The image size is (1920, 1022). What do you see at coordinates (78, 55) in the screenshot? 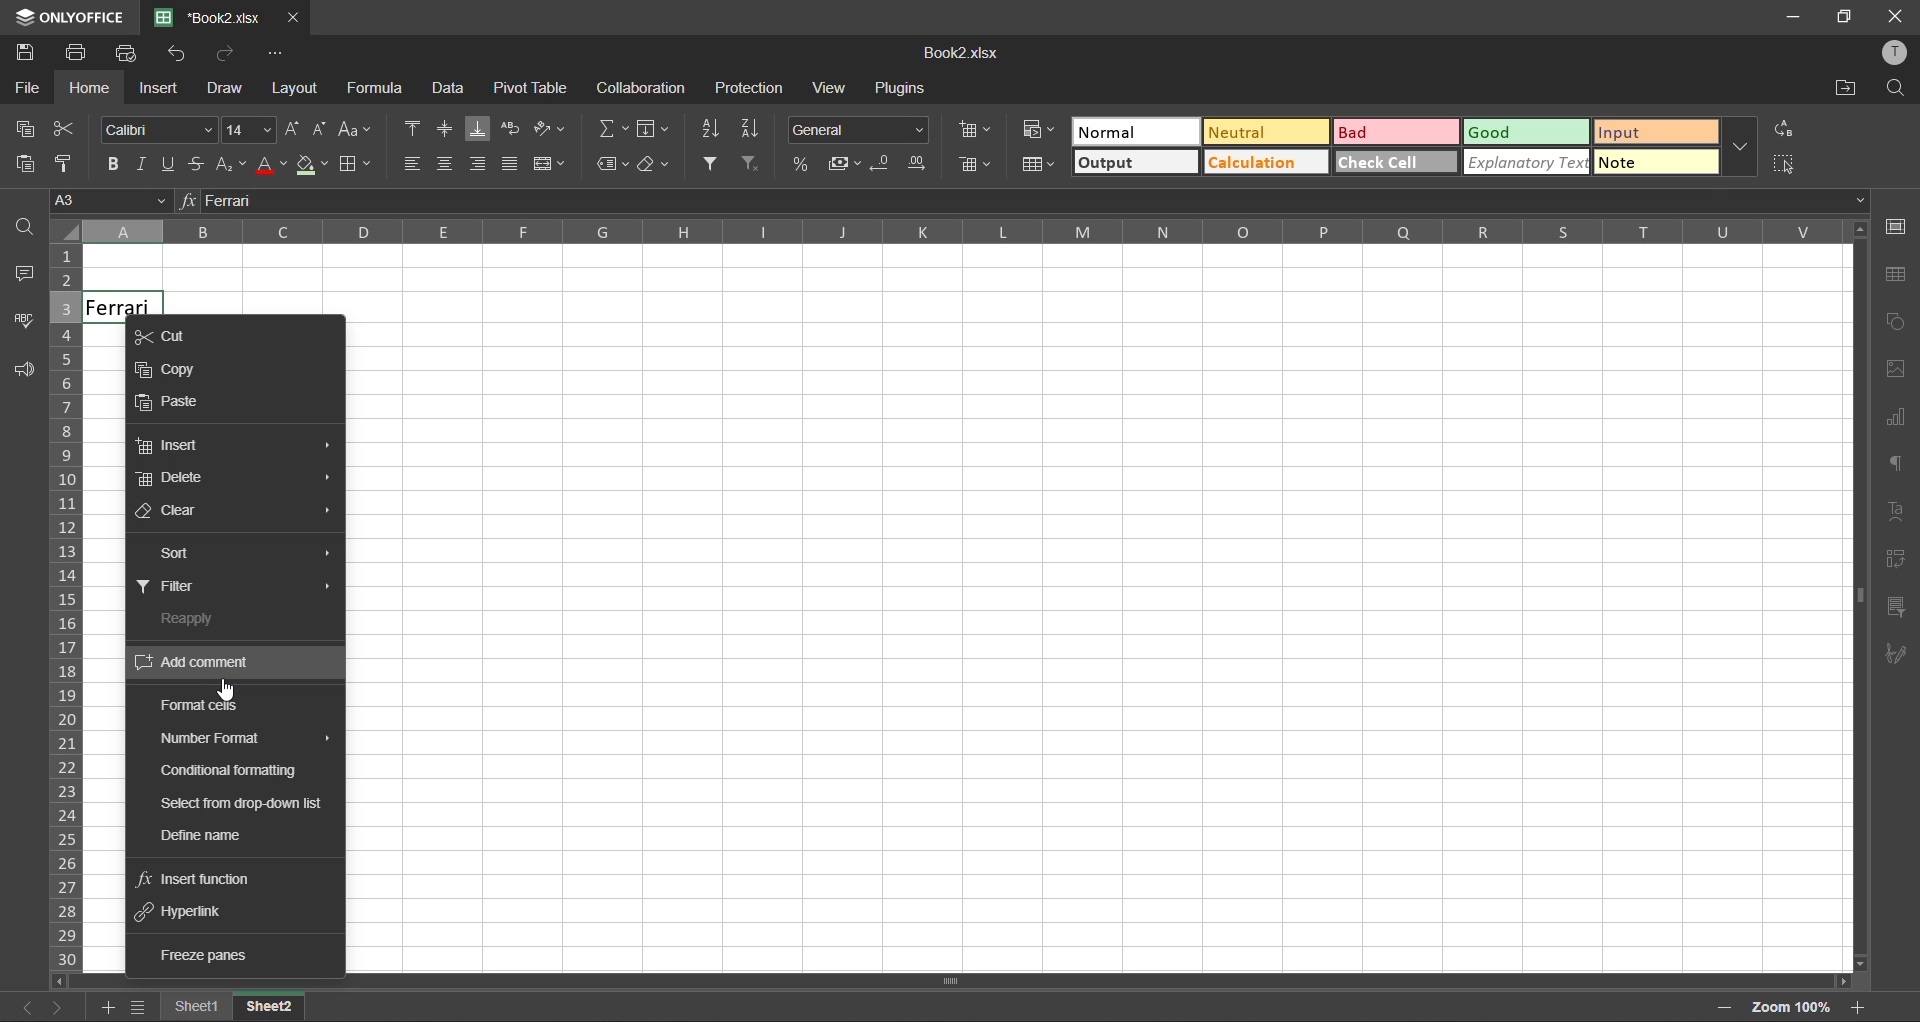
I see `print` at bounding box center [78, 55].